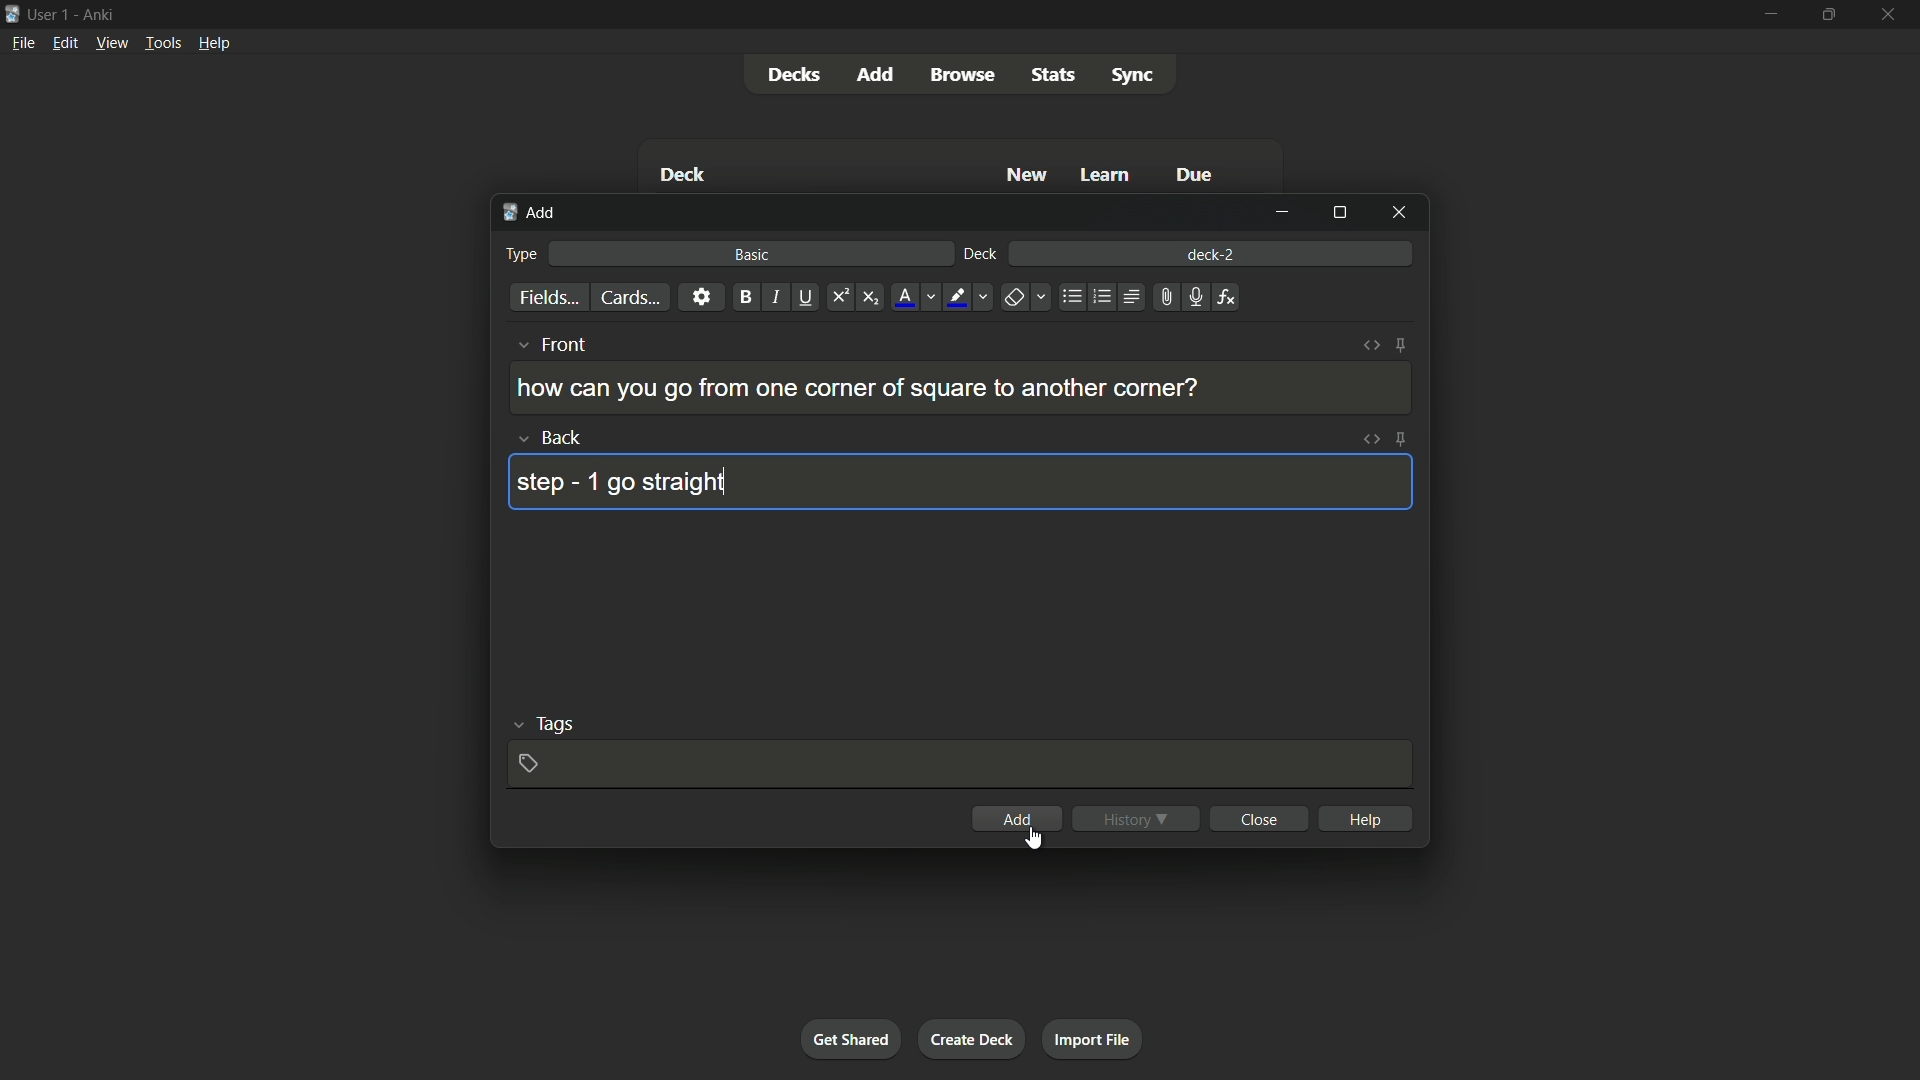  Describe the element at coordinates (853, 1039) in the screenshot. I see `get shared` at that location.